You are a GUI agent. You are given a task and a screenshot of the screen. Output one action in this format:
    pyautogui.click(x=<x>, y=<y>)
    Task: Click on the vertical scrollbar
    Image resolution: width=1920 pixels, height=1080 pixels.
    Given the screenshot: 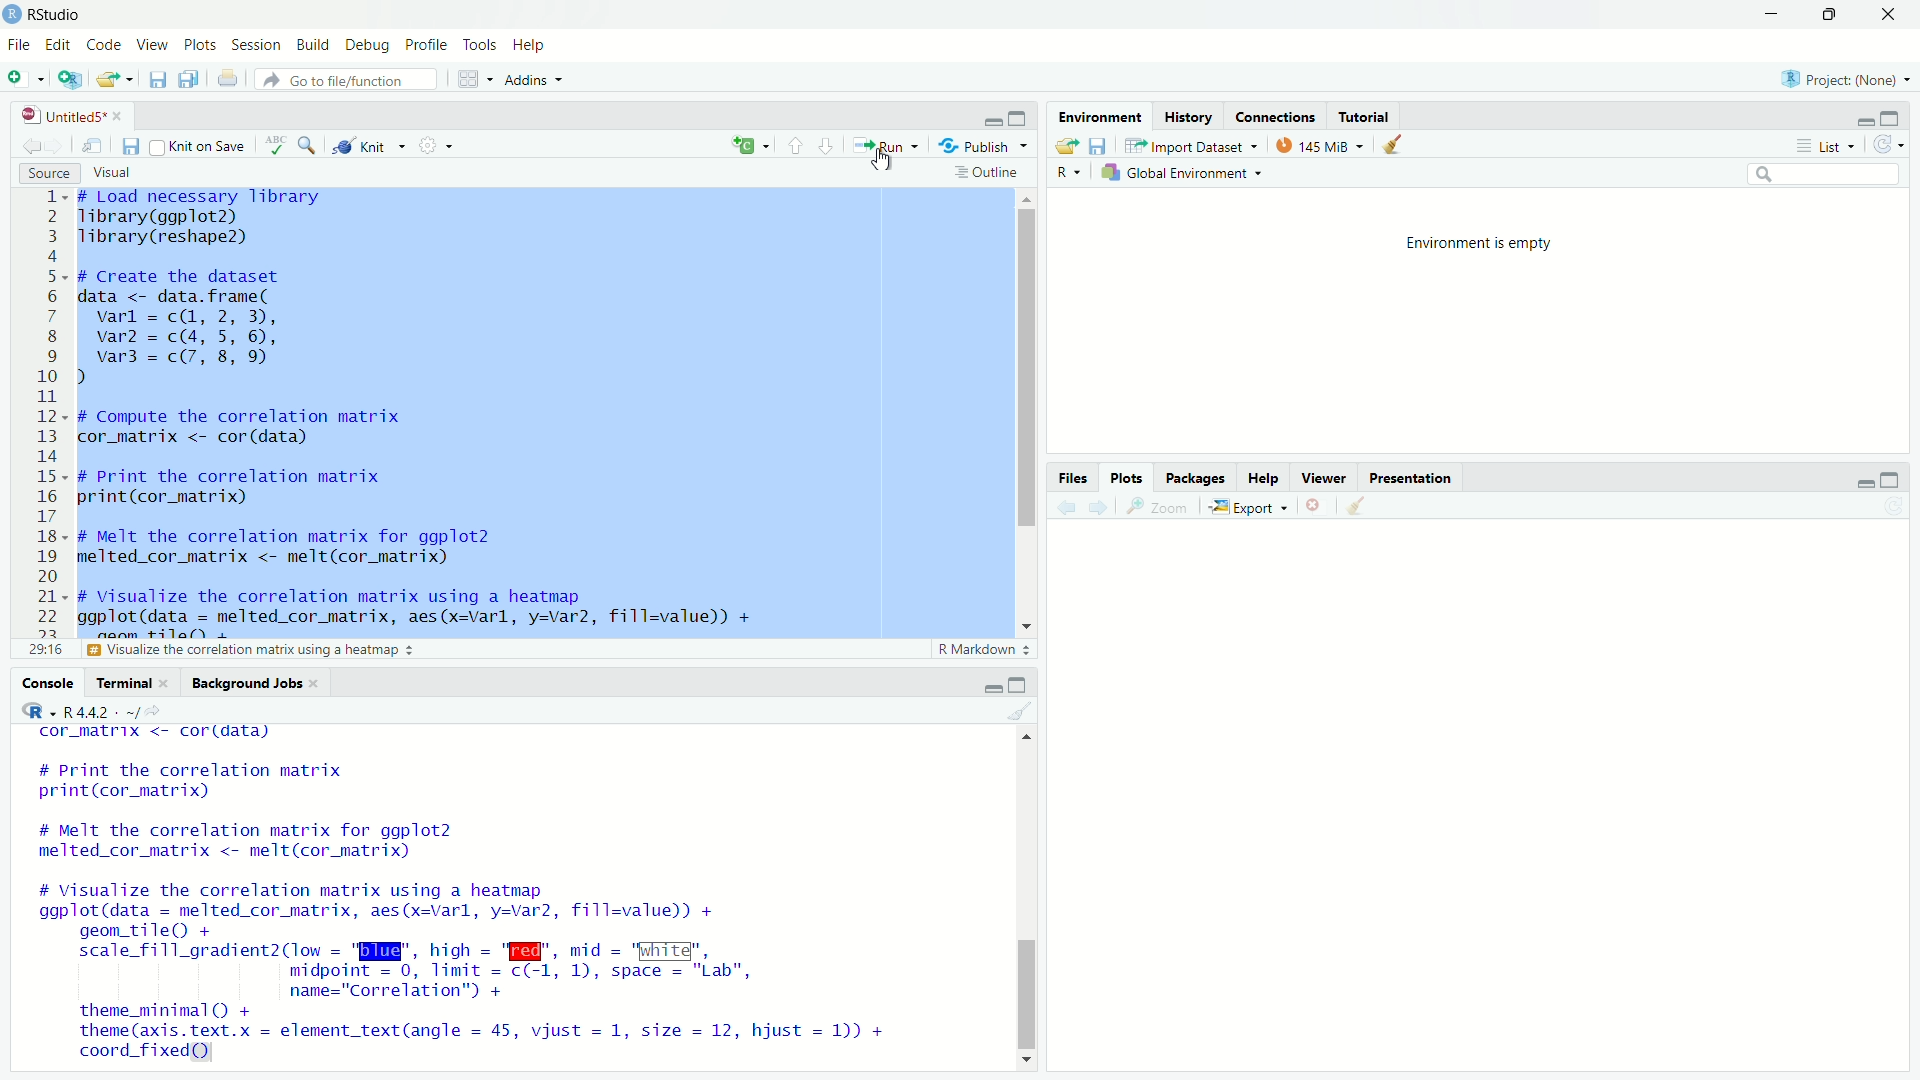 What is the action you would take?
    pyautogui.click(x=1028, y=997)
    